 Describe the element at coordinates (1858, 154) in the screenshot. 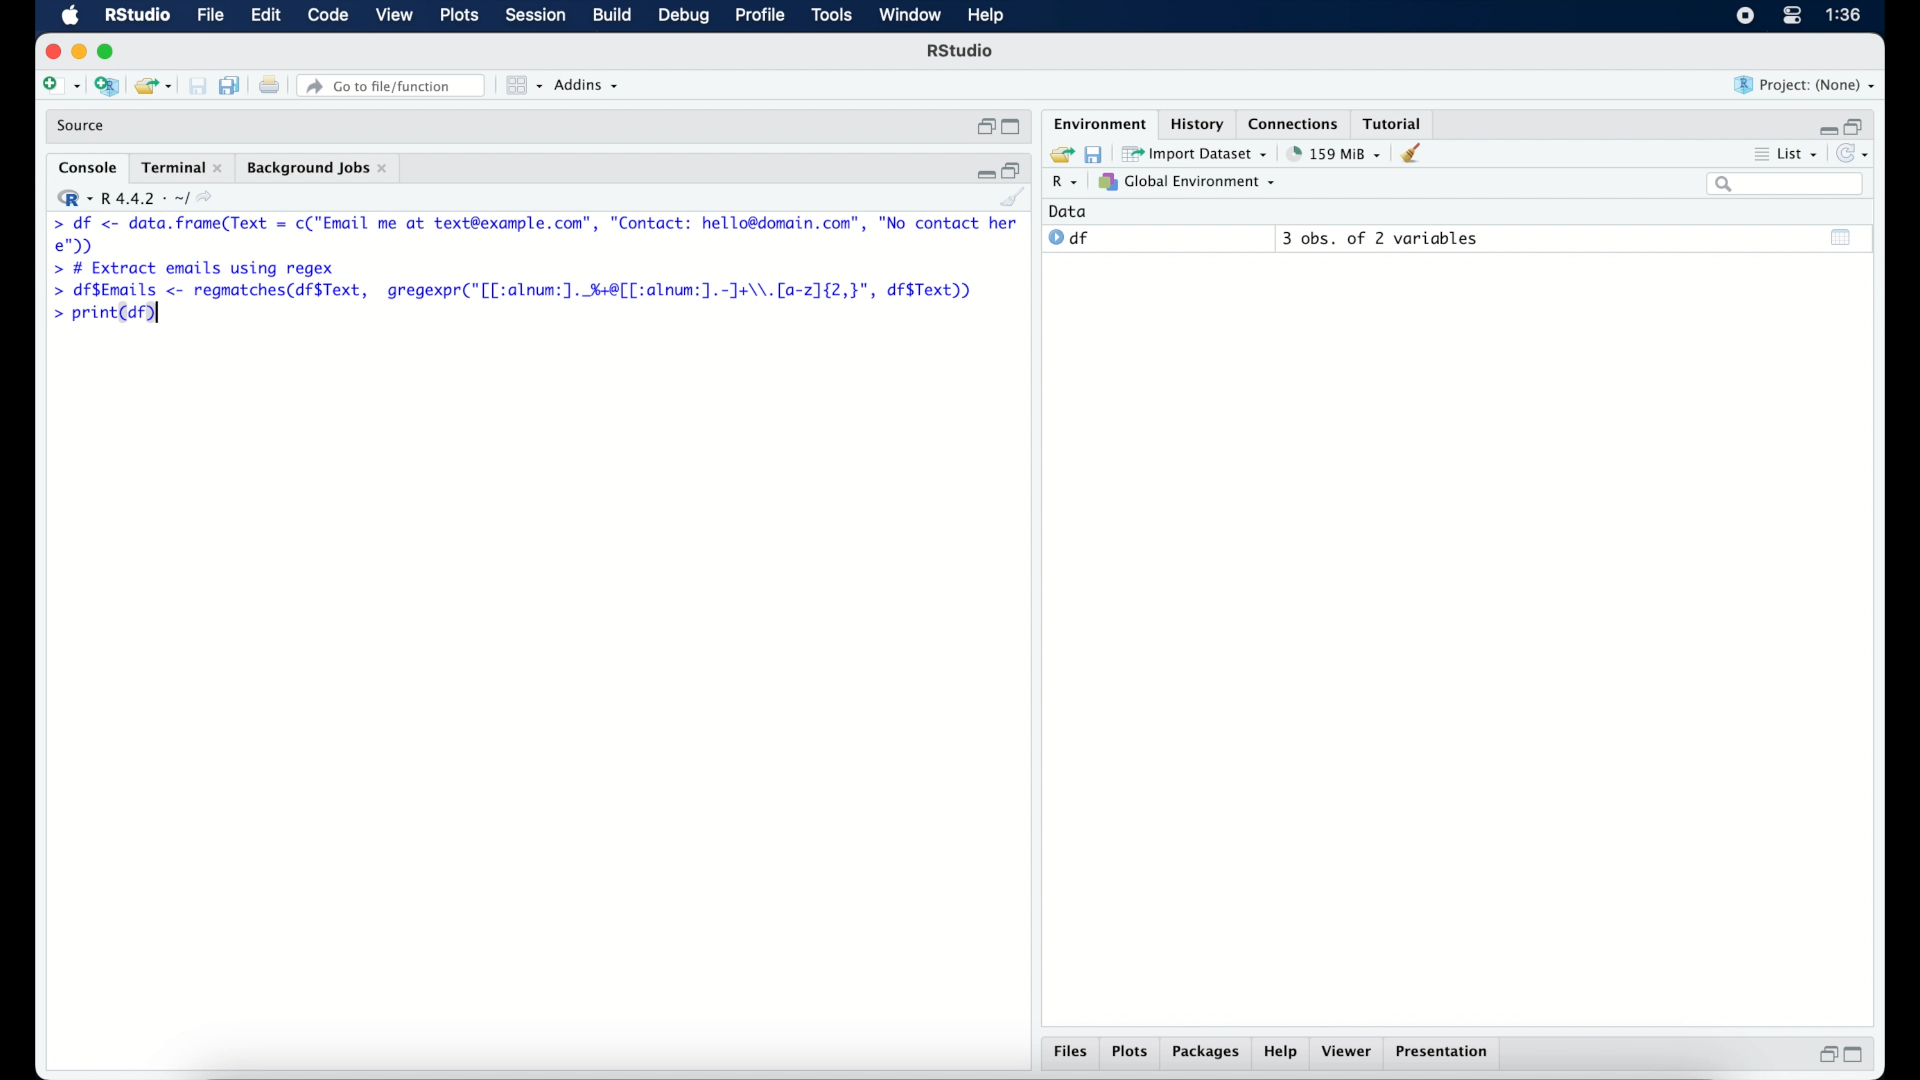

I see `refresh` at that location.